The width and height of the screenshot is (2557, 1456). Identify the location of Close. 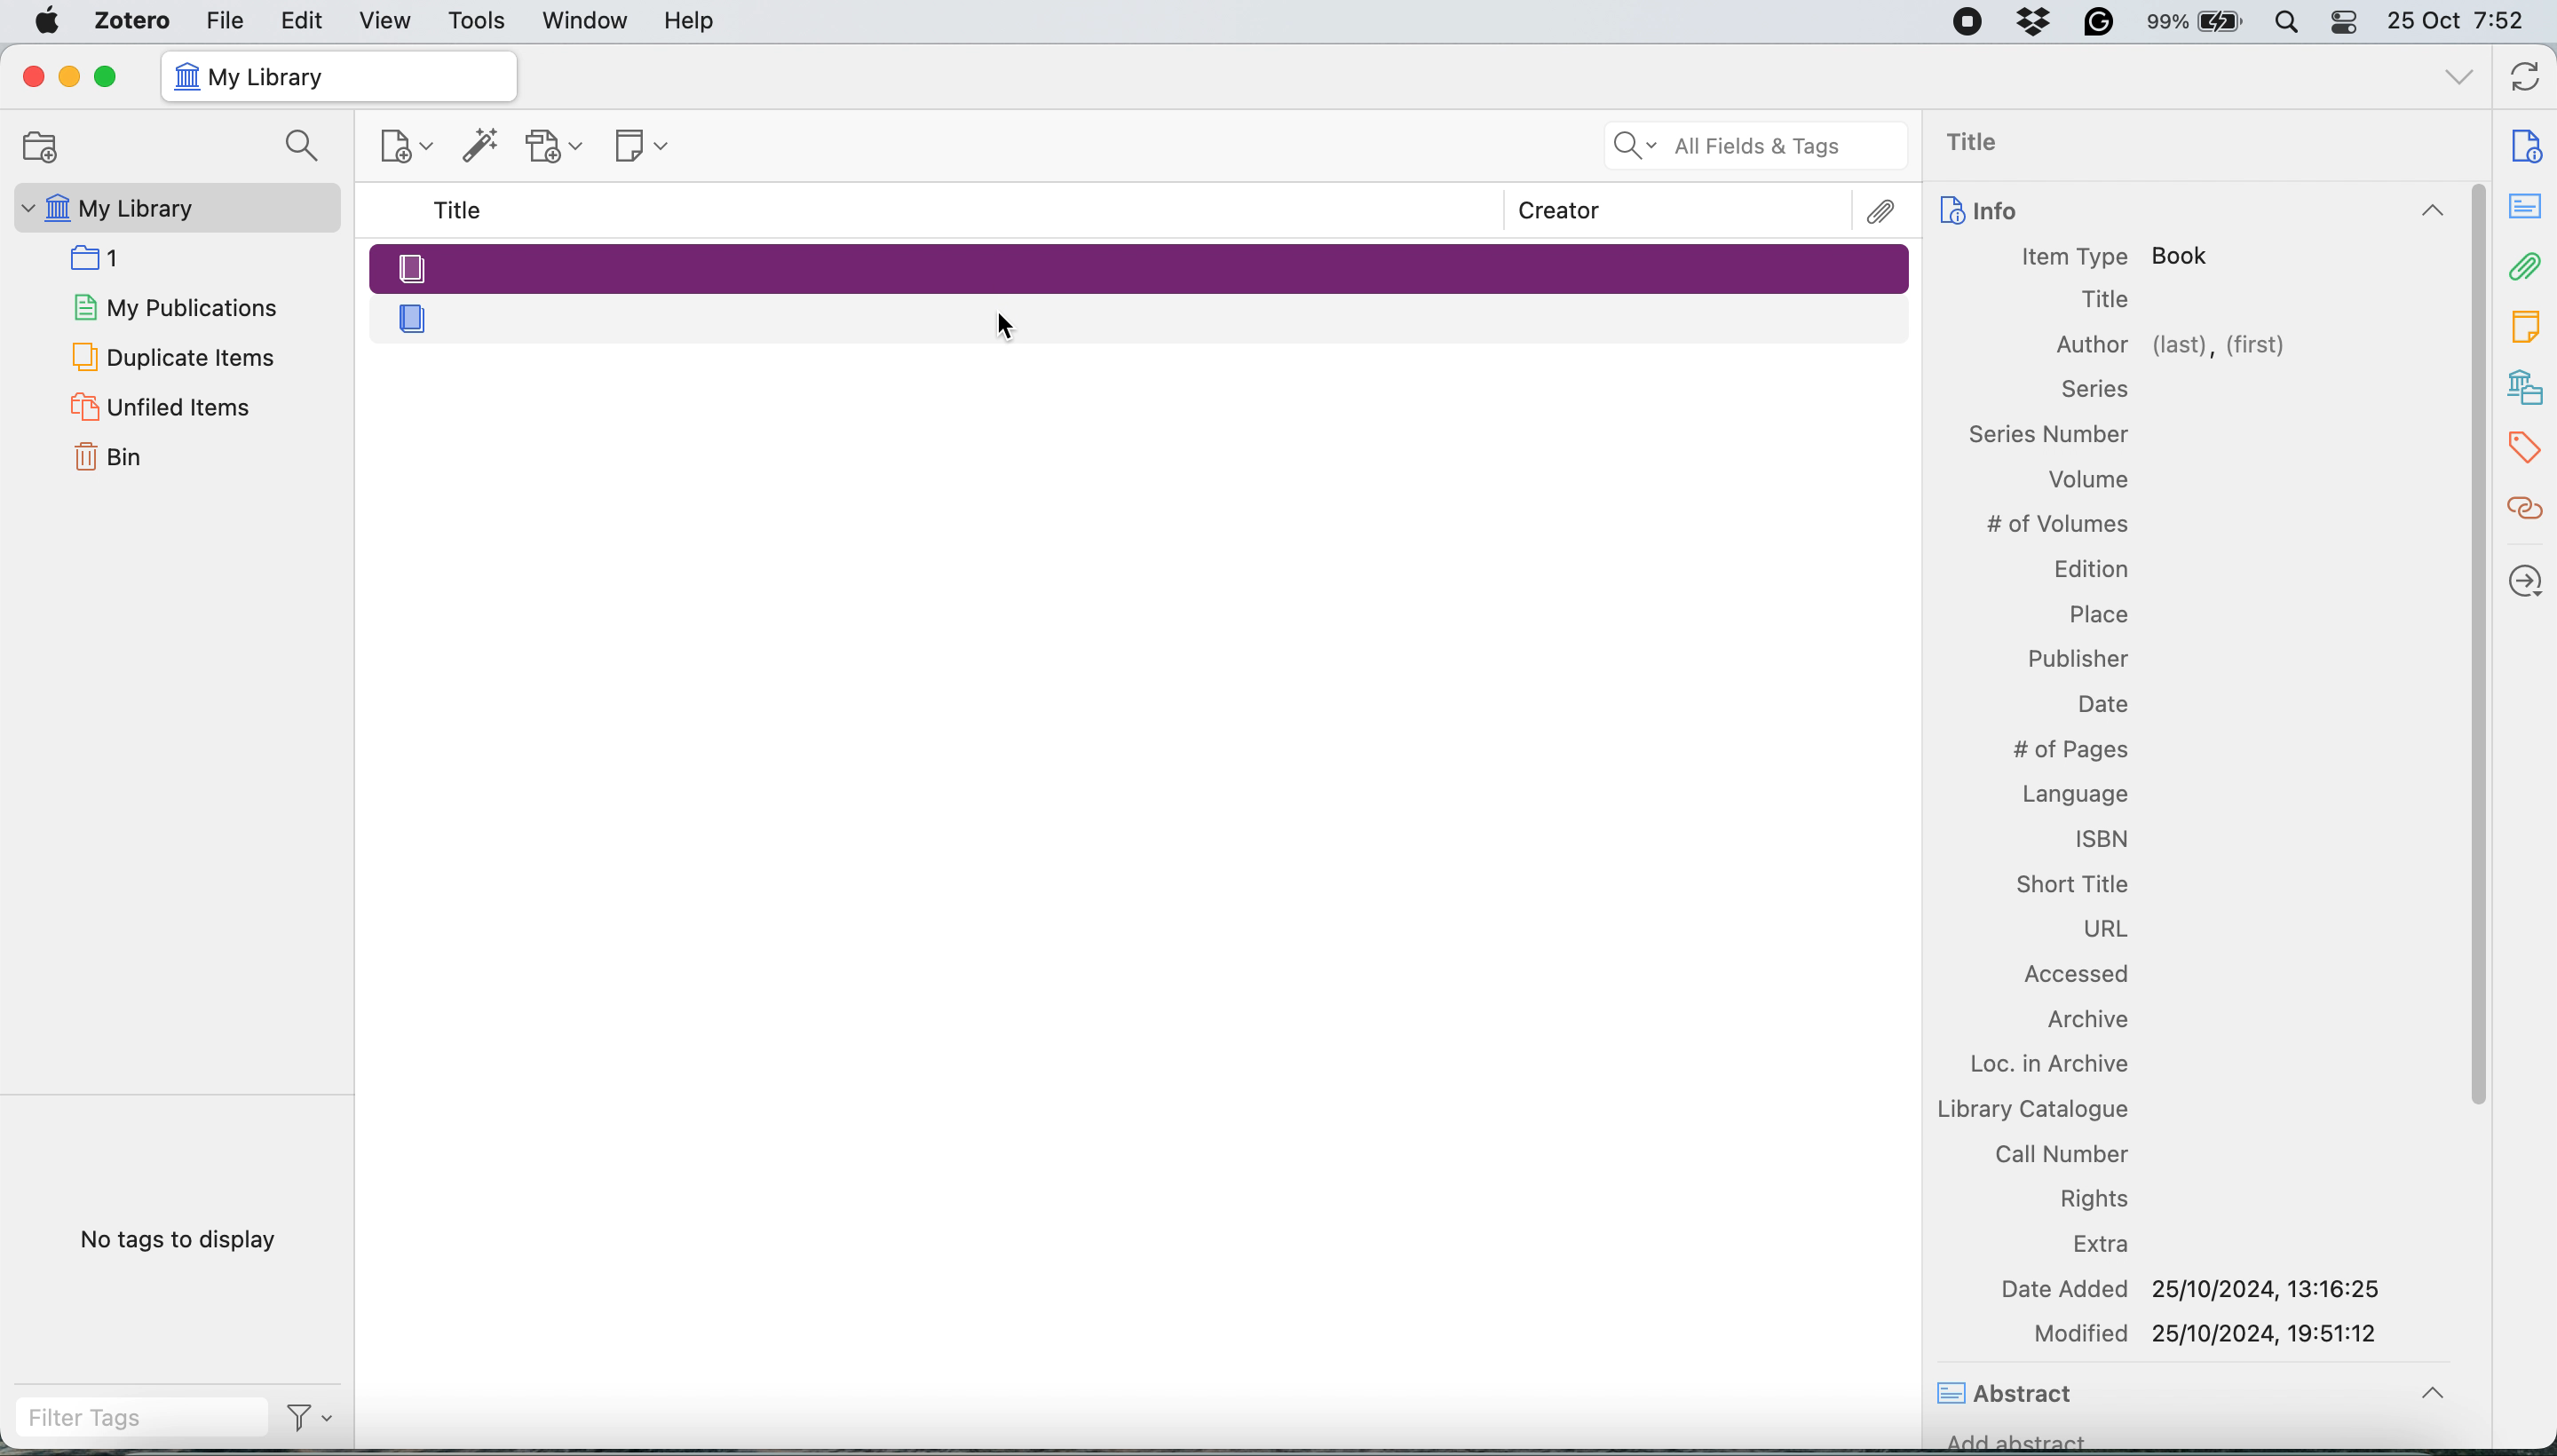
(32, 76).